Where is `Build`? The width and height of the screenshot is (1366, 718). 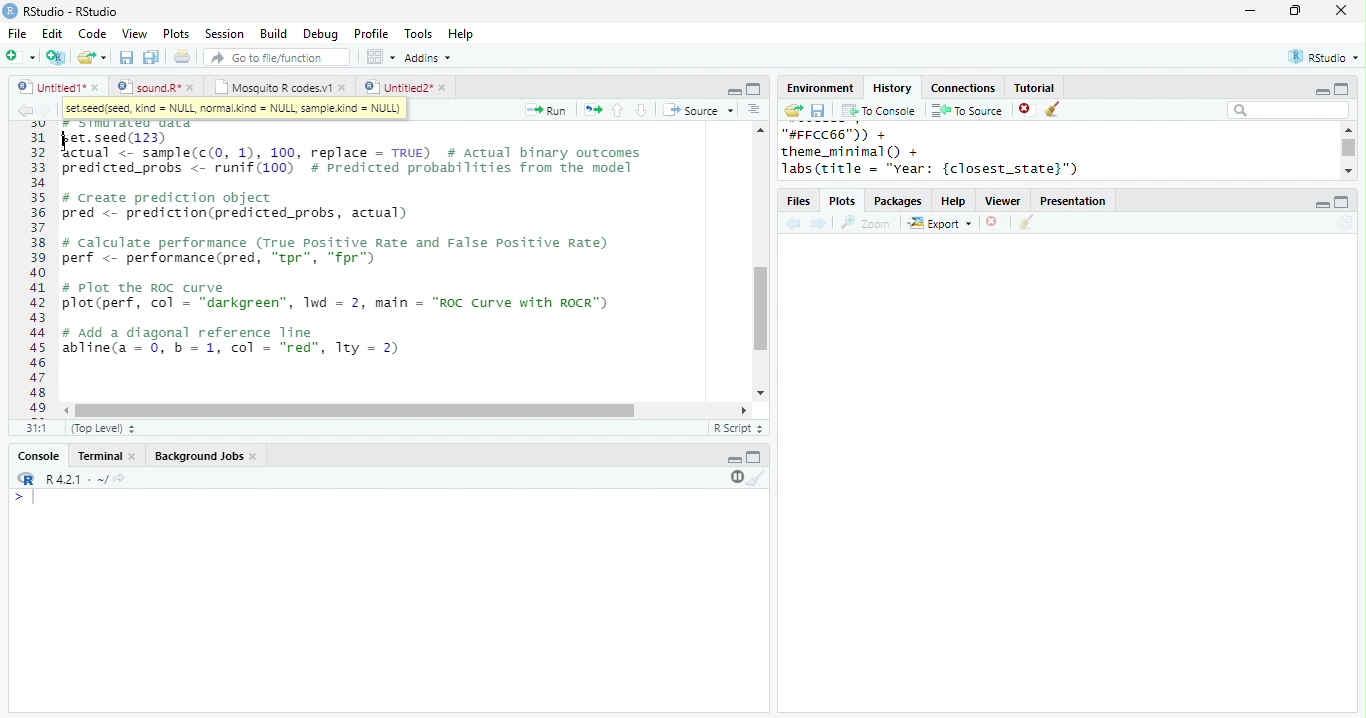 Build is located at coordinates (273, 34).